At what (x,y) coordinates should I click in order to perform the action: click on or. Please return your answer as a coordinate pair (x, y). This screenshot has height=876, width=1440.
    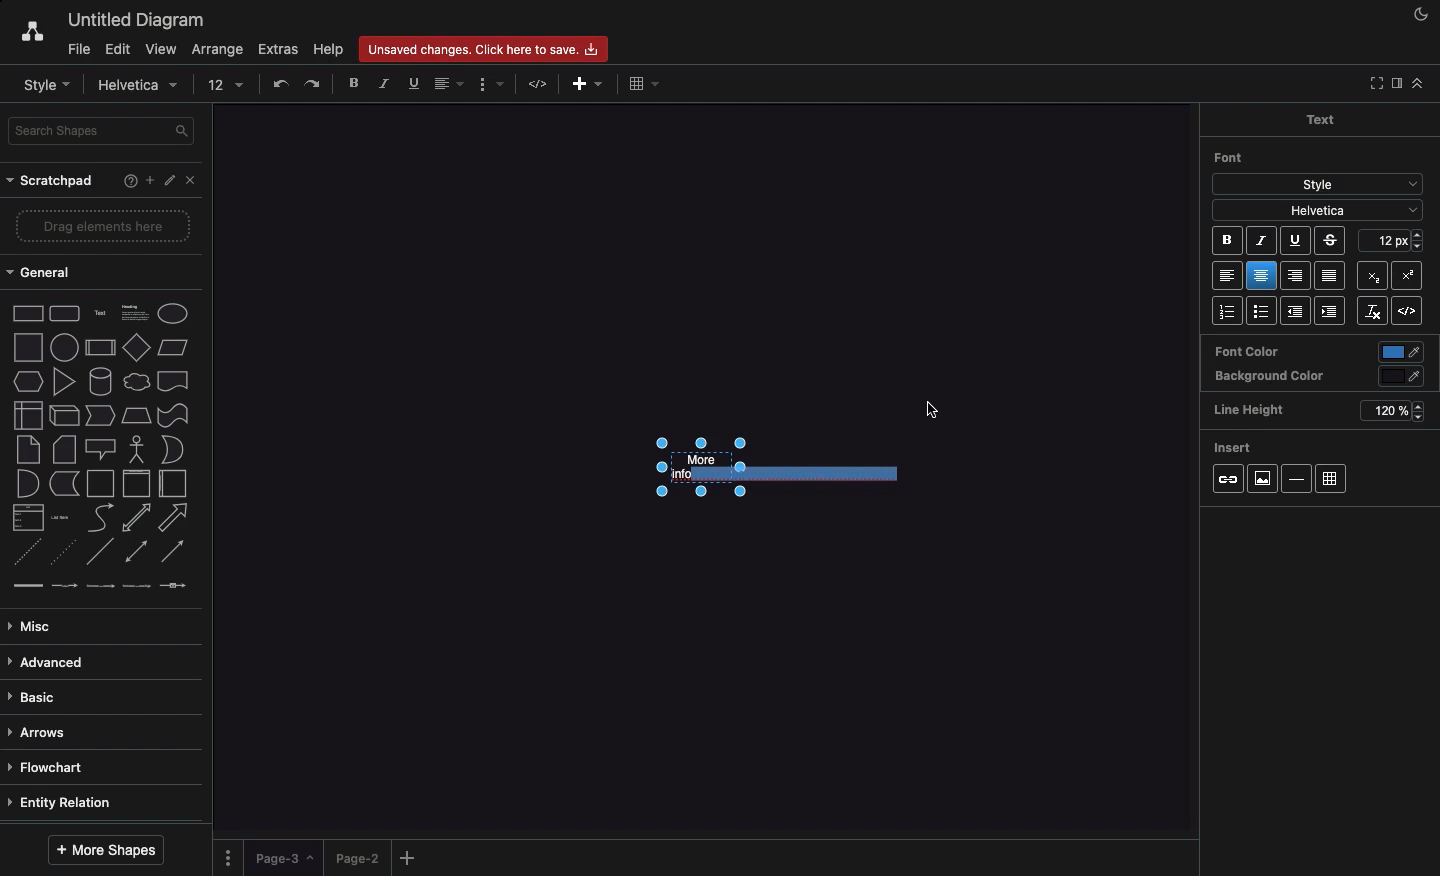
    Looking at the image, I should click on (173, 449).